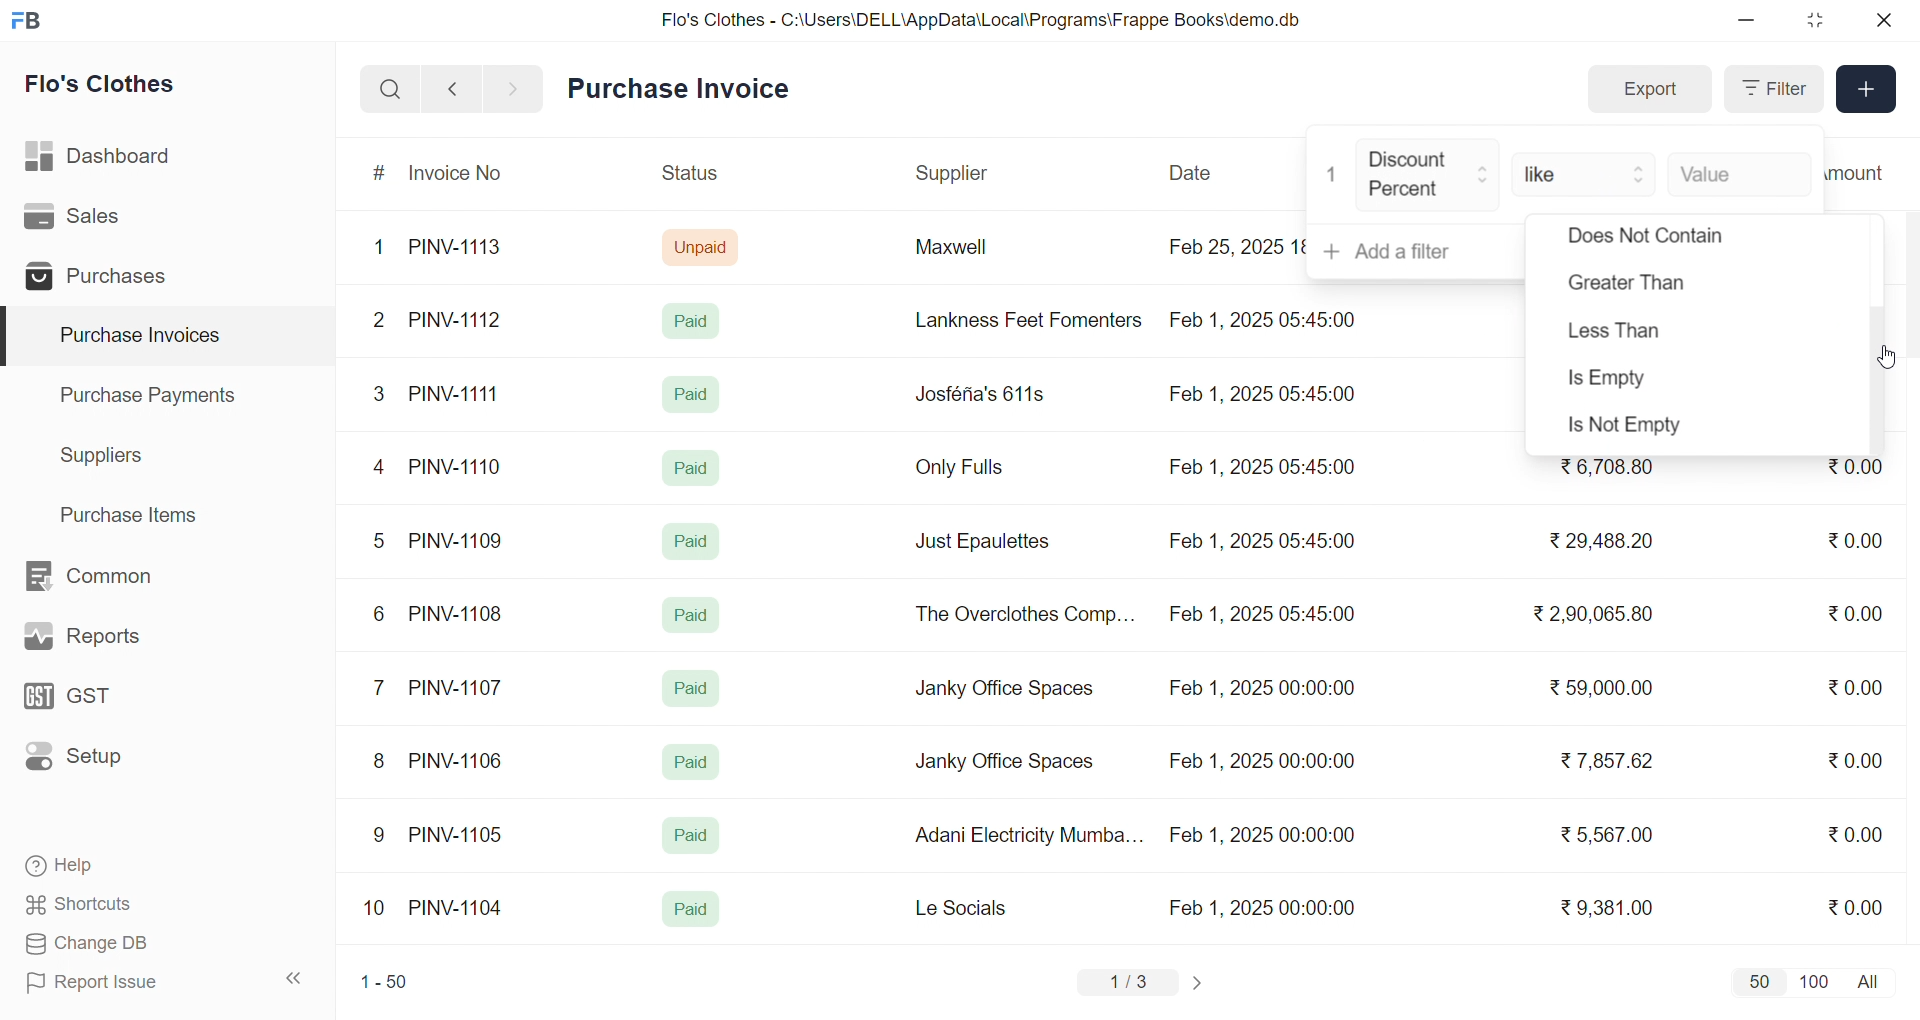  Describe the element at coordinates (1606, 468) in the screenshot. I see `₹6,708.80` at that location.